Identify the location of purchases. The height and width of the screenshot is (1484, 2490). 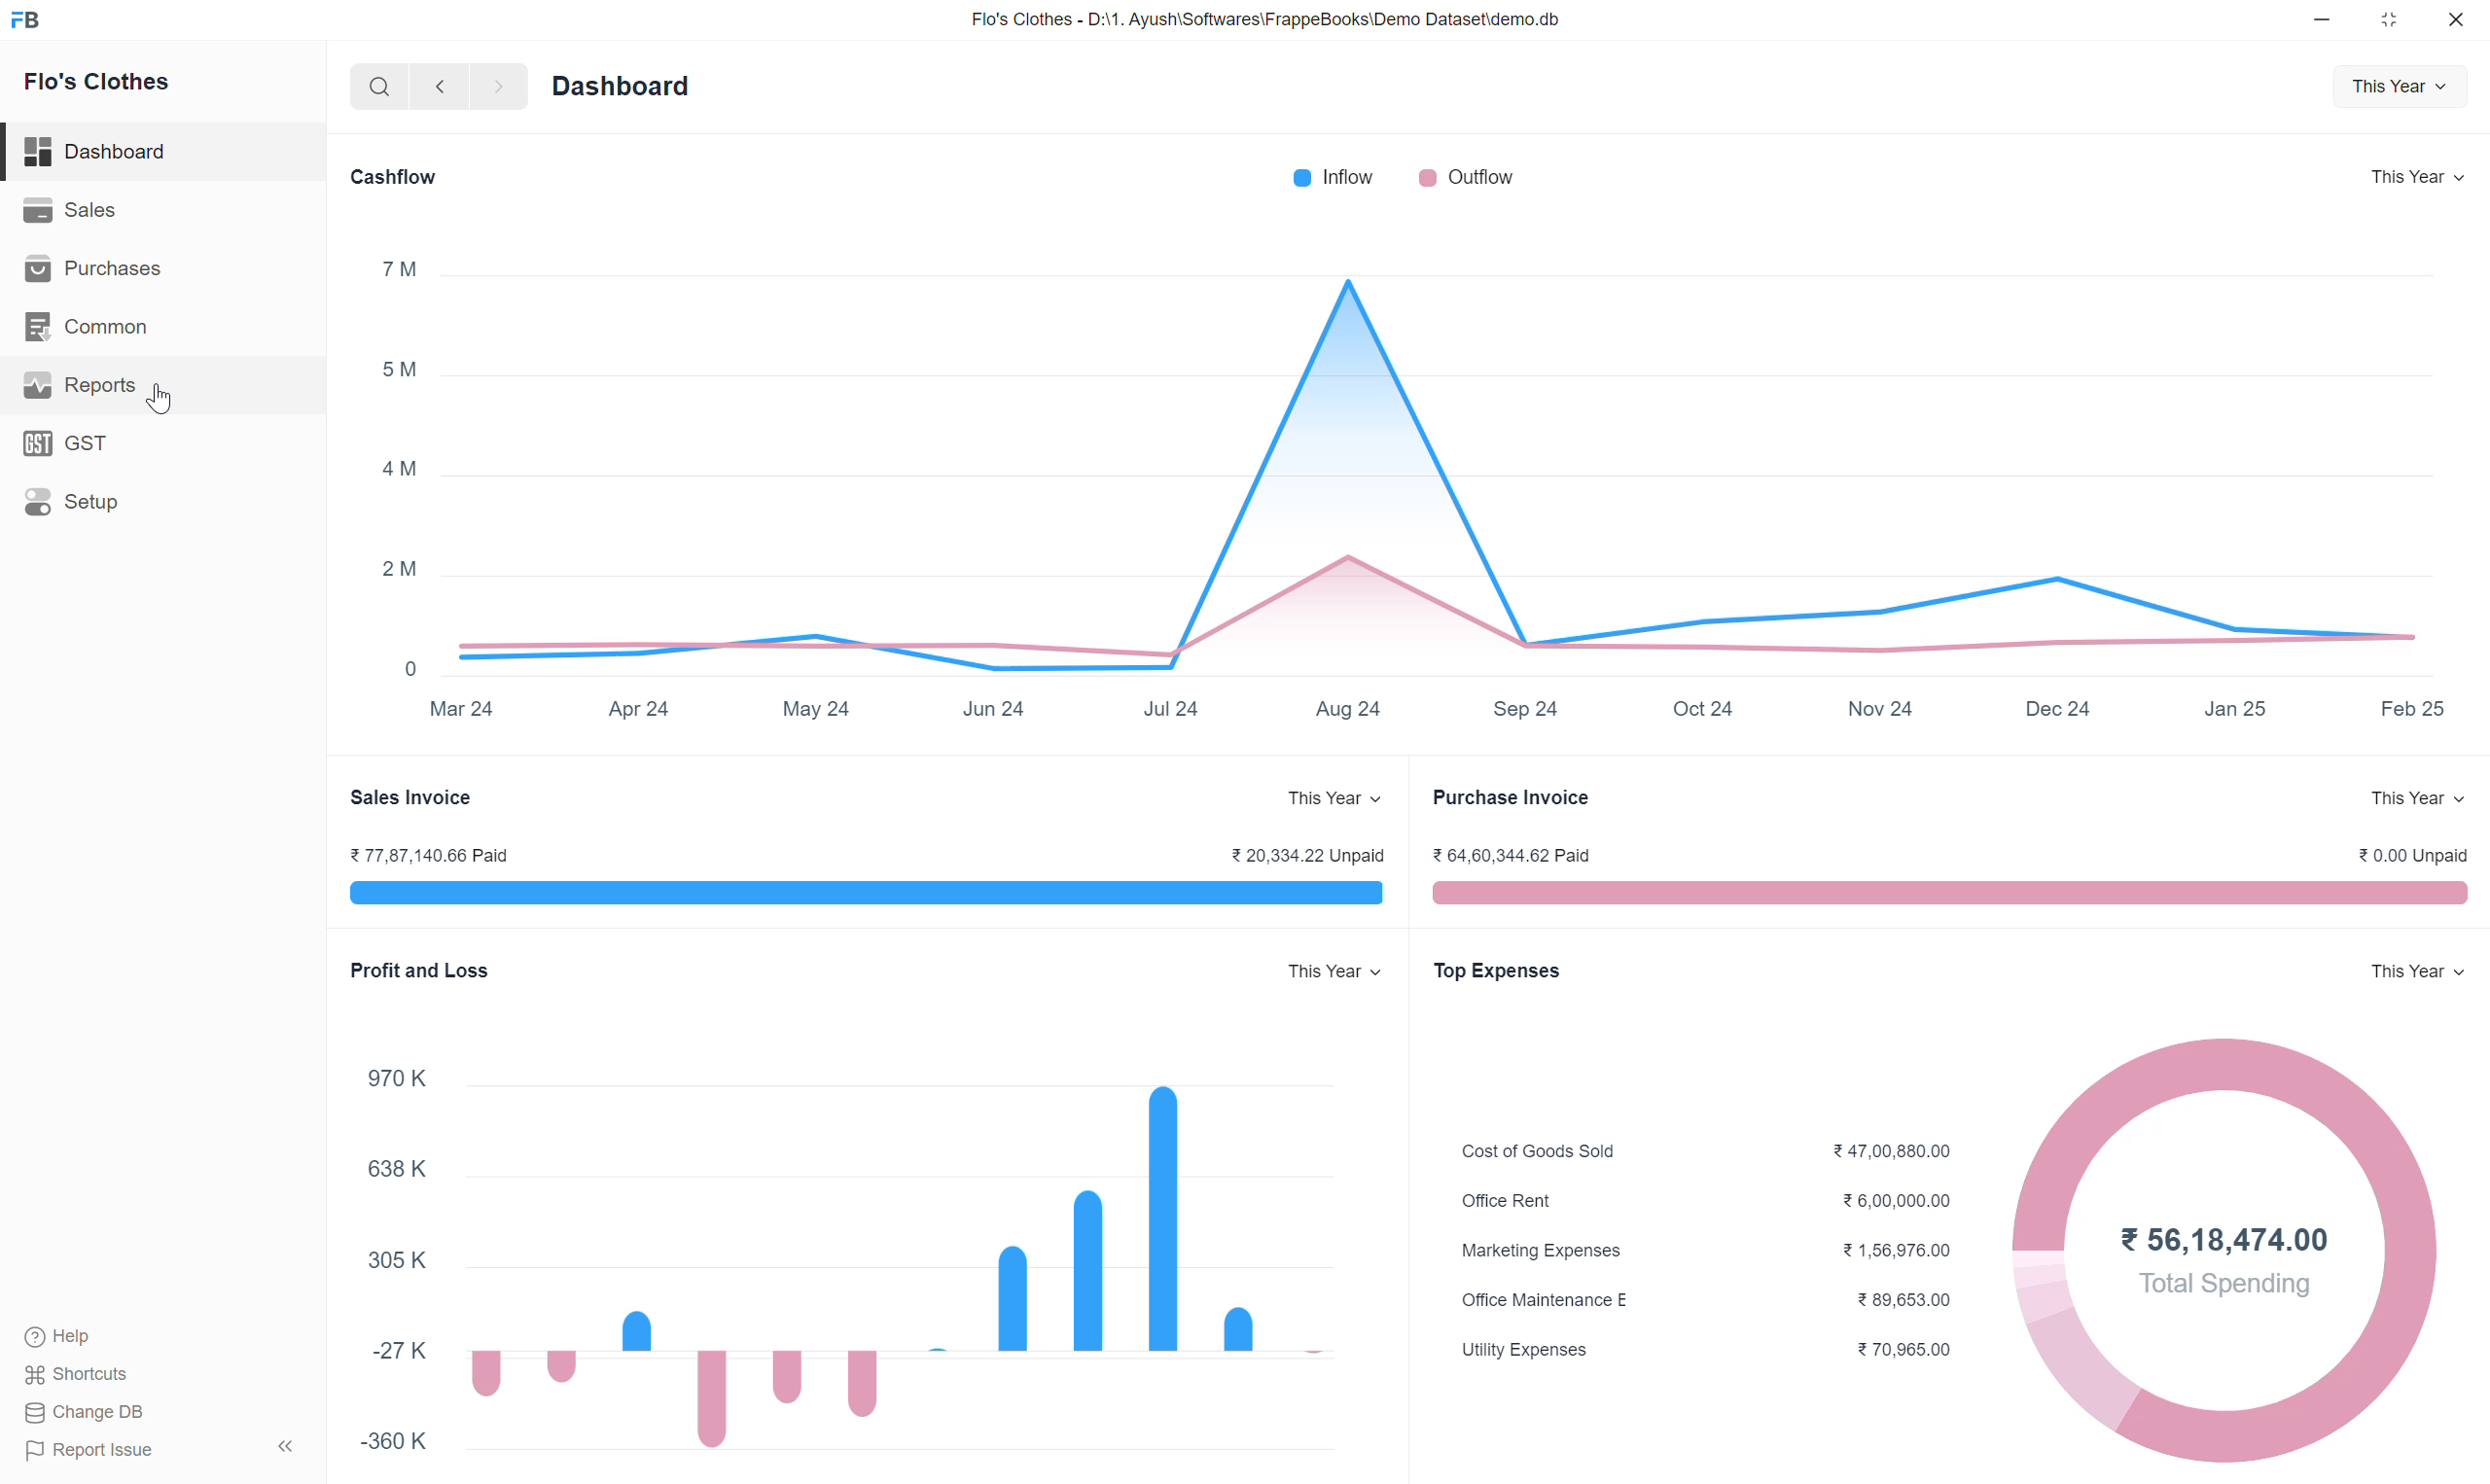
(97, 266).